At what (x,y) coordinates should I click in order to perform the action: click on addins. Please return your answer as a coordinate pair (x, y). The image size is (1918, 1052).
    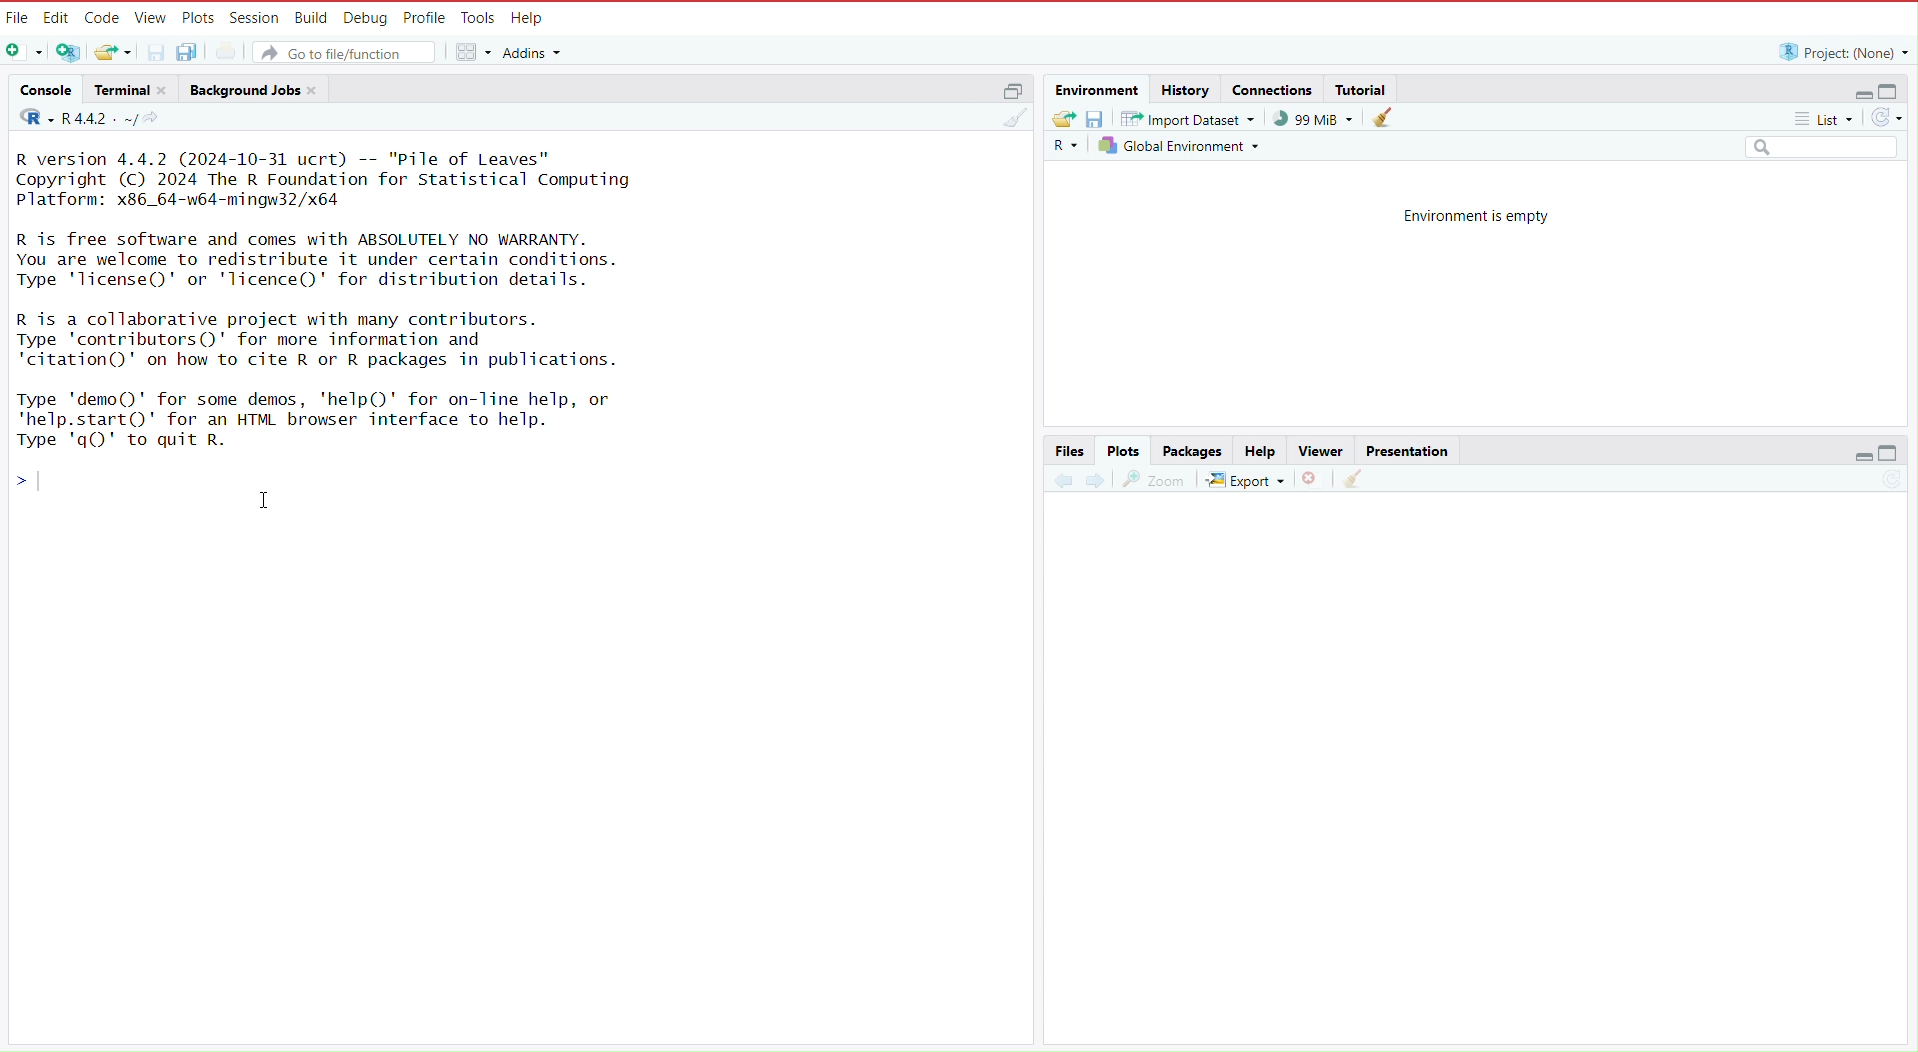
    Looking at the image, I should click on (536, 52).